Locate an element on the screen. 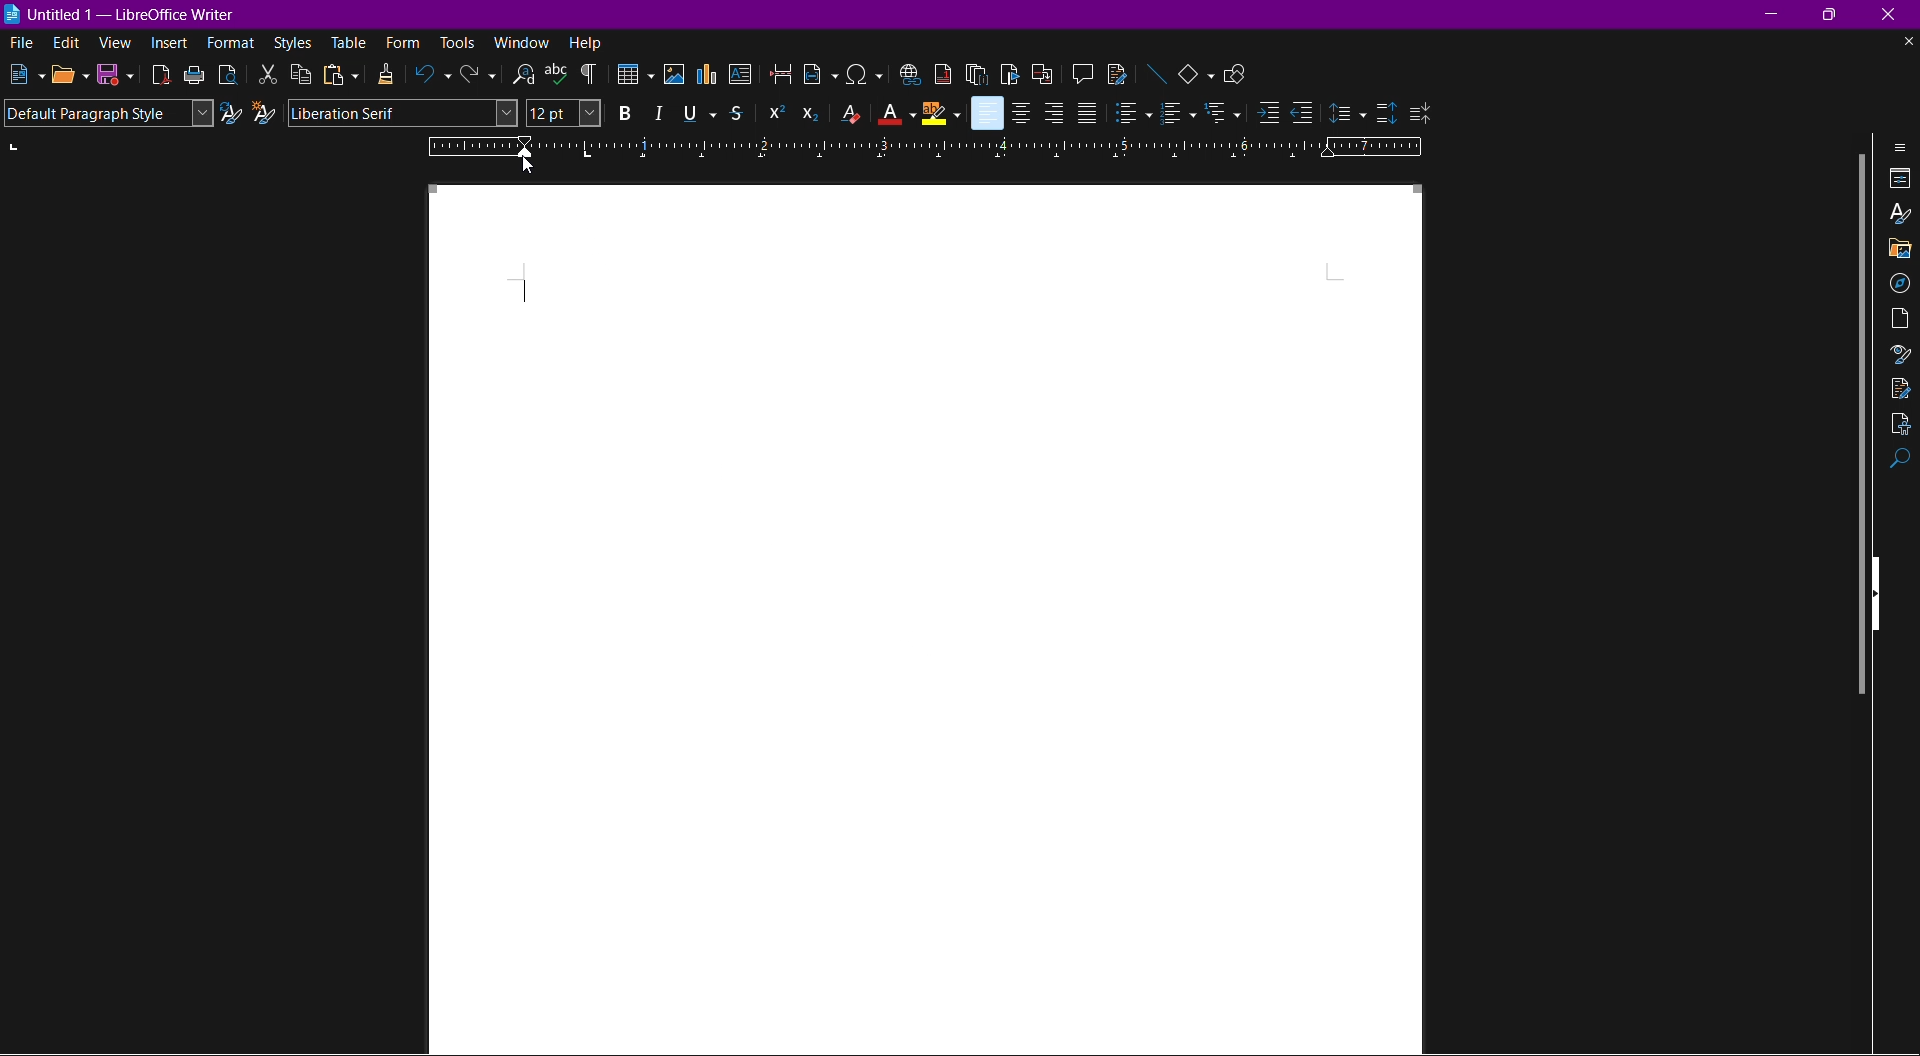 The width and height of the screenshot is (1920, 1056). Paragraph Style is located at coordinates (107, 113).